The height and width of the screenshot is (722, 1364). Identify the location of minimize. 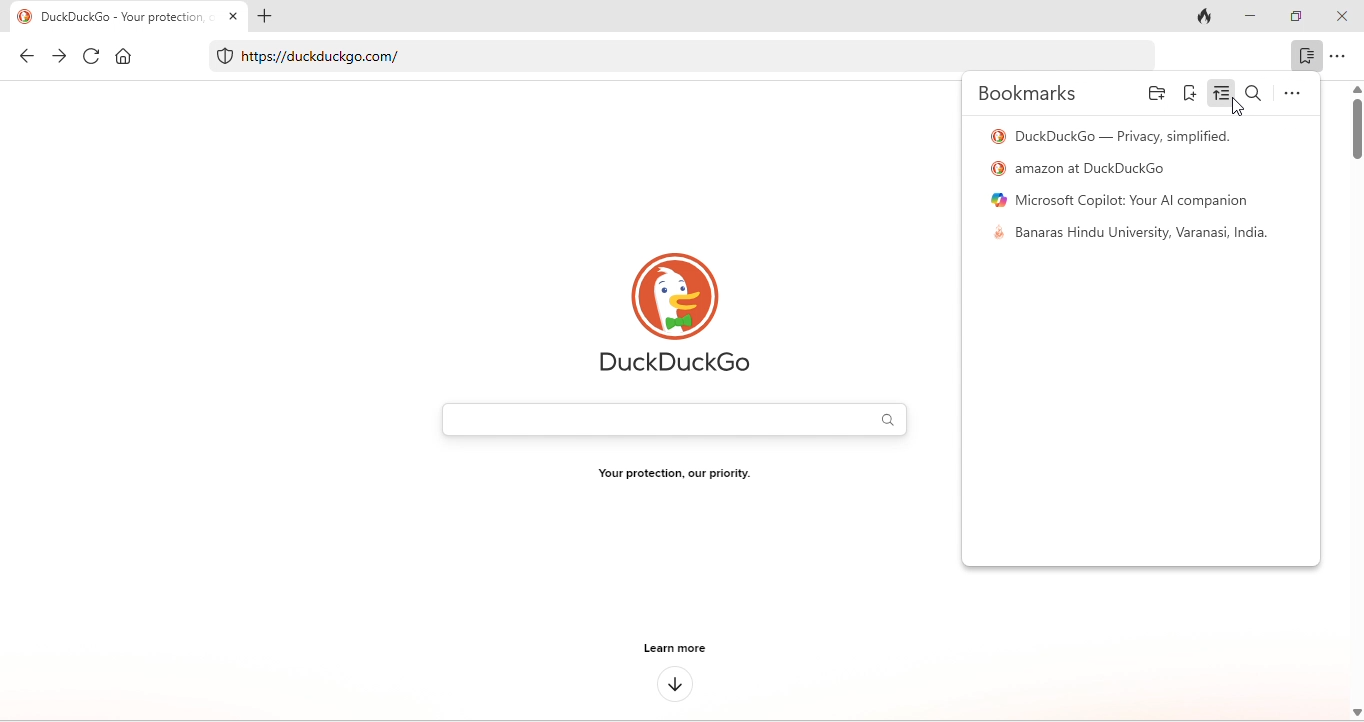
(1249, 17).